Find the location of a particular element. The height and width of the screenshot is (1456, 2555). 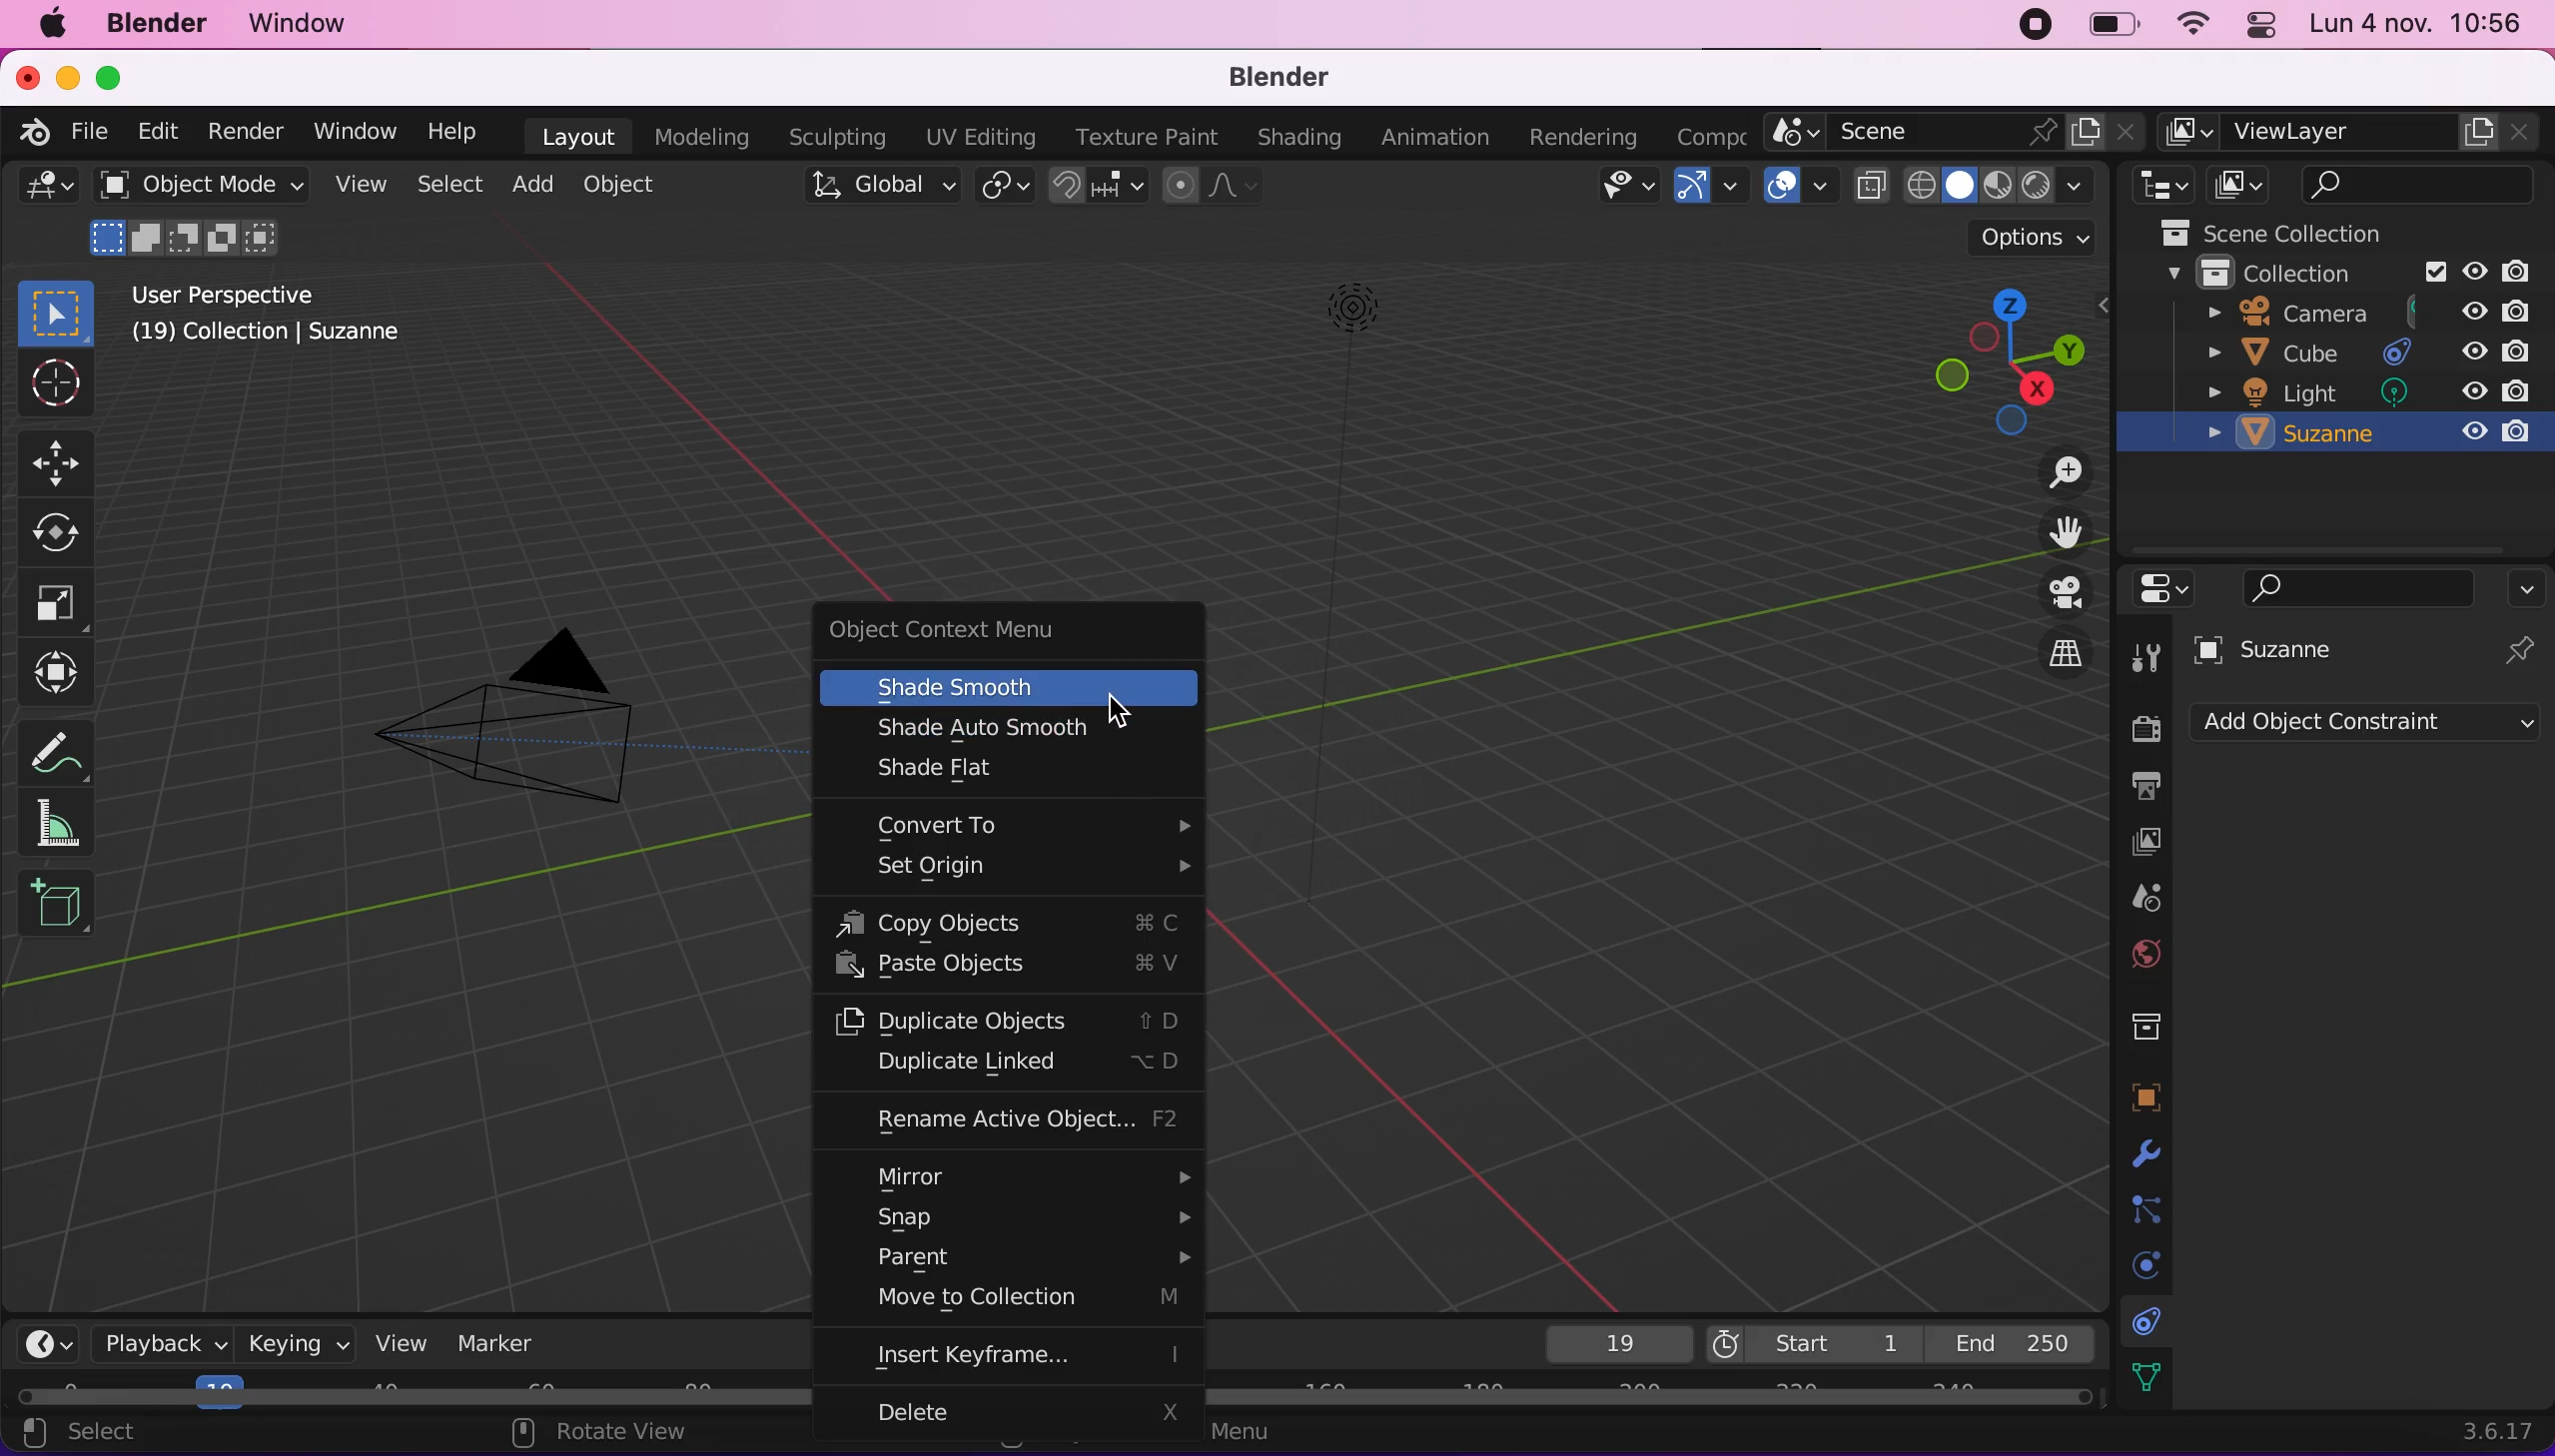

object is located at coordinates (2145, 1090).